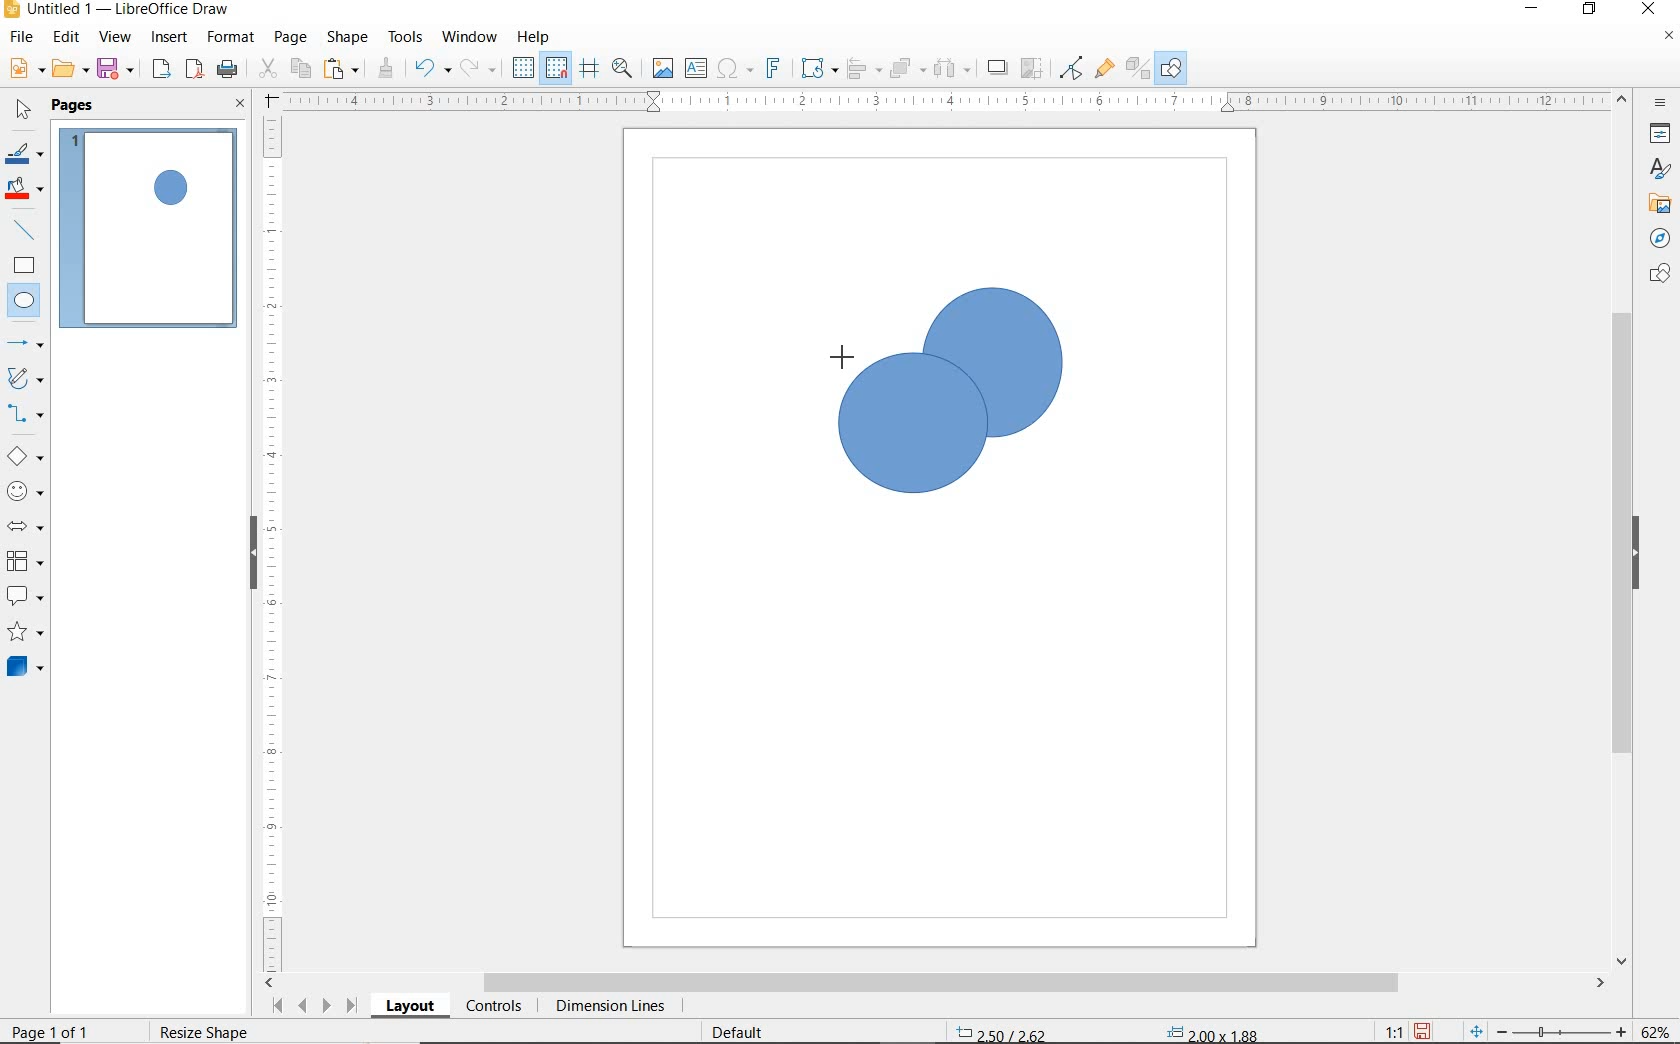 The image size is (1680, 1044). What do you see at coordinates (268, 69) in the screenshot?
I see `CUT` at bounding box center [268, 69].